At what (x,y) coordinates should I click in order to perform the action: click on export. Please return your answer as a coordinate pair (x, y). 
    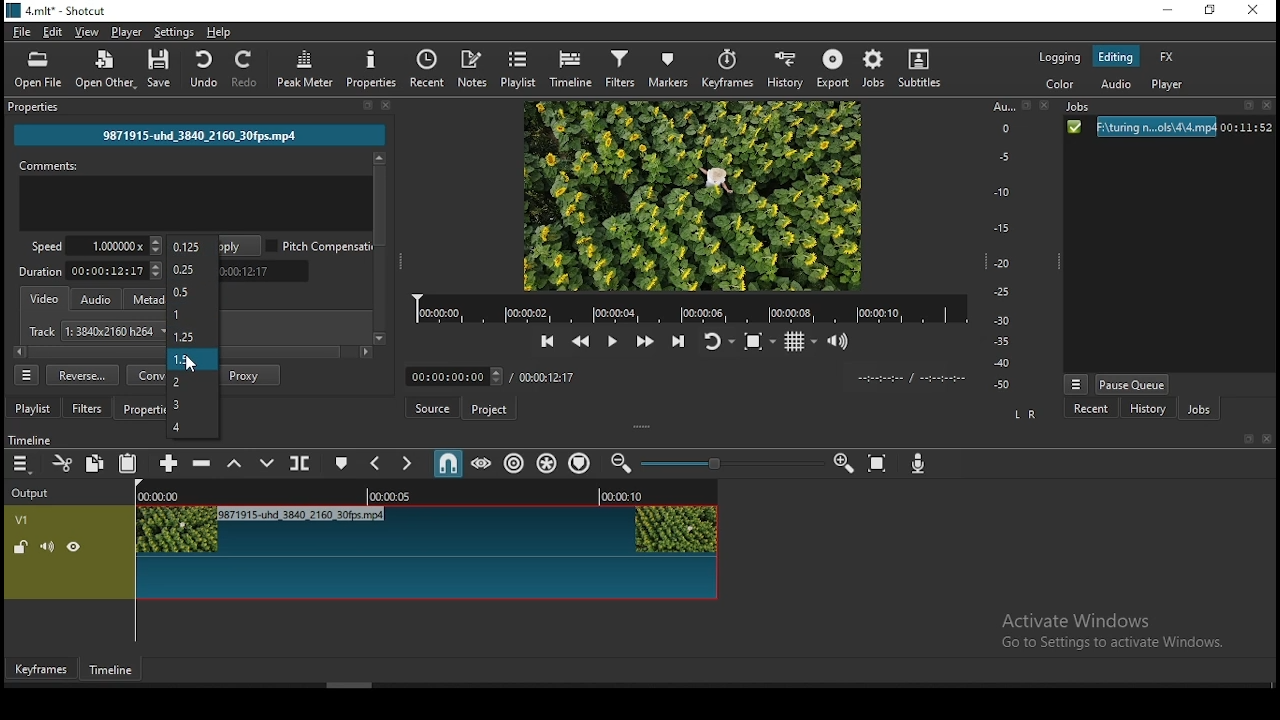
    Looking at the image, I should click on (831, 68).